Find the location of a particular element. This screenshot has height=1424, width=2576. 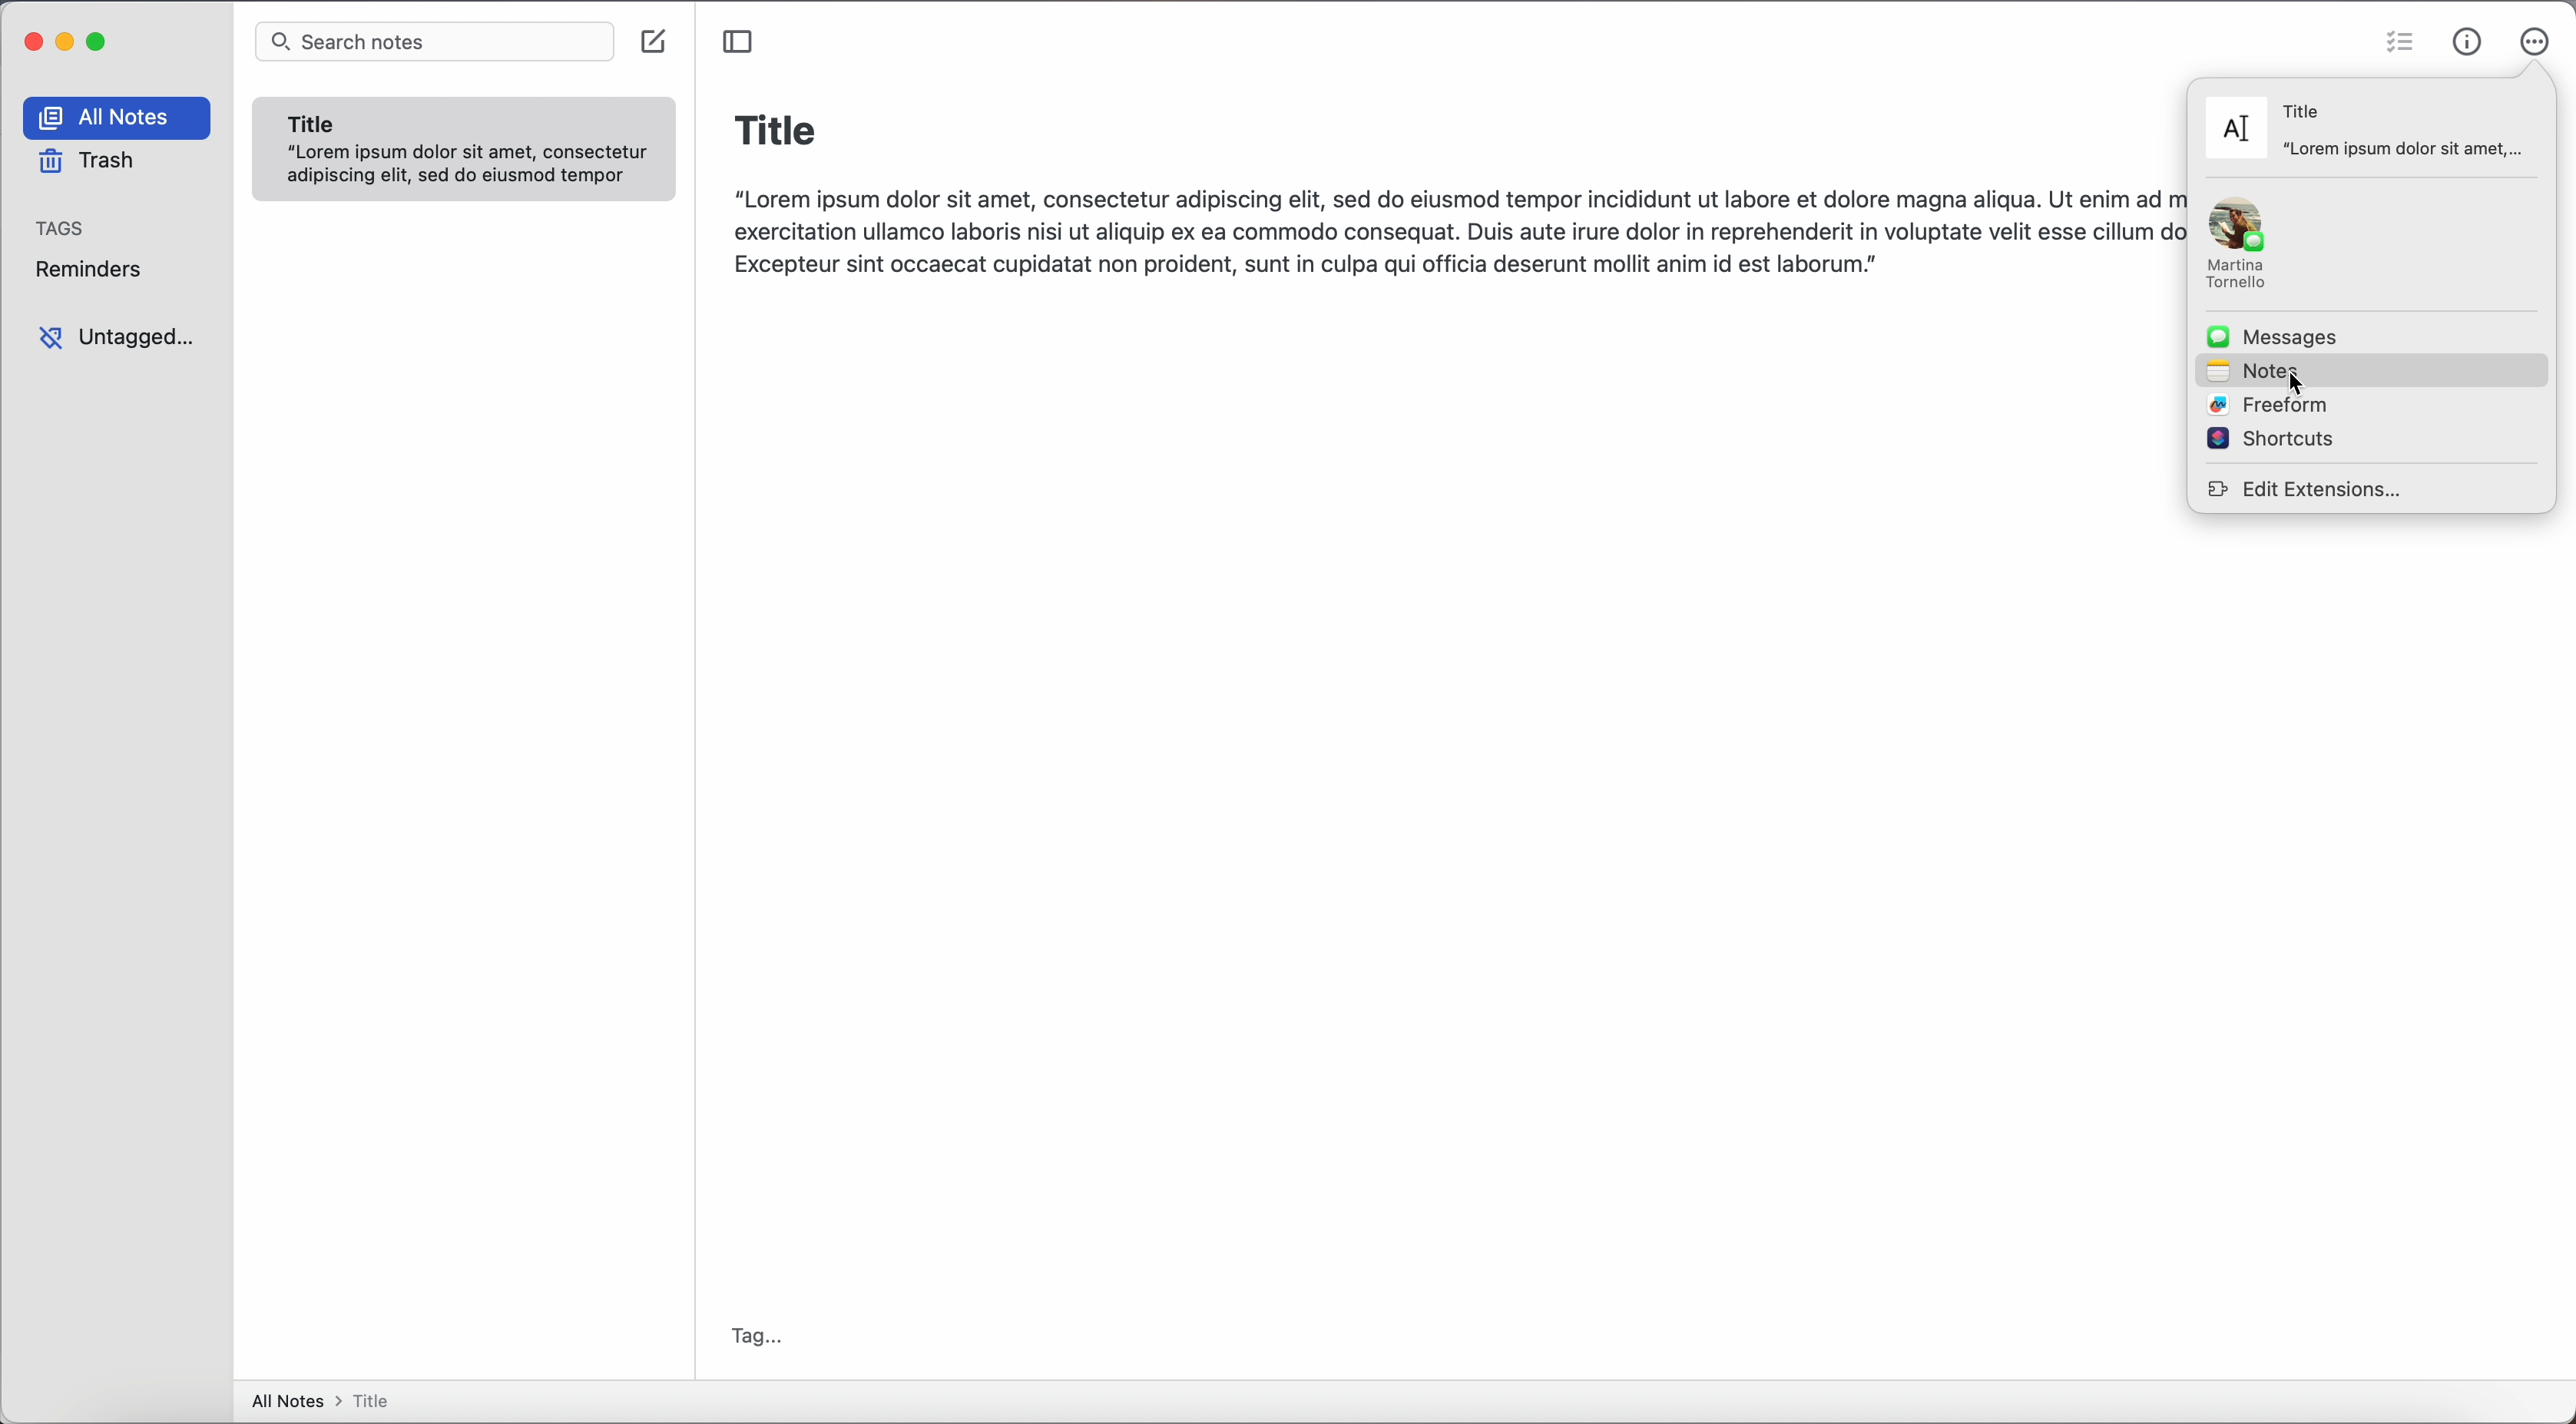

minimize app is located at coordinates (66, 42).